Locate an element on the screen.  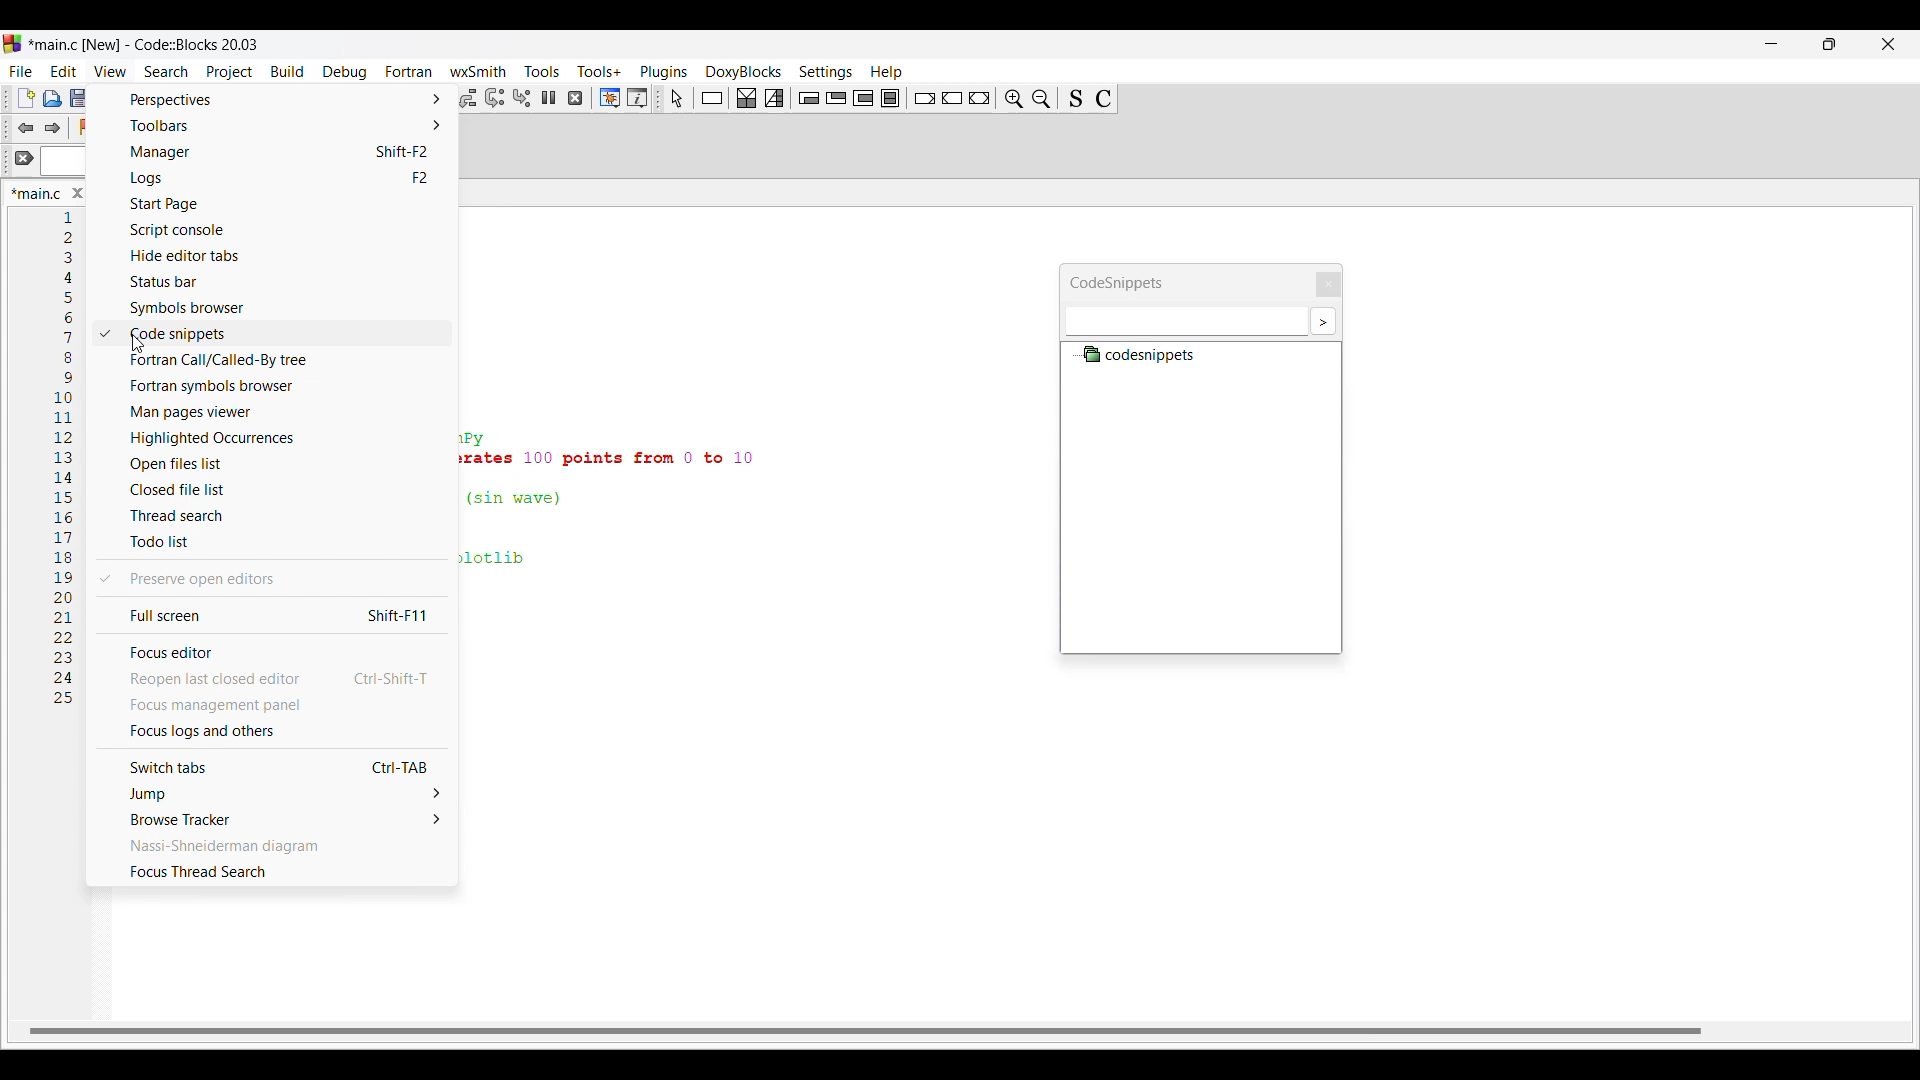
Save is located at coordinates (79, 98).